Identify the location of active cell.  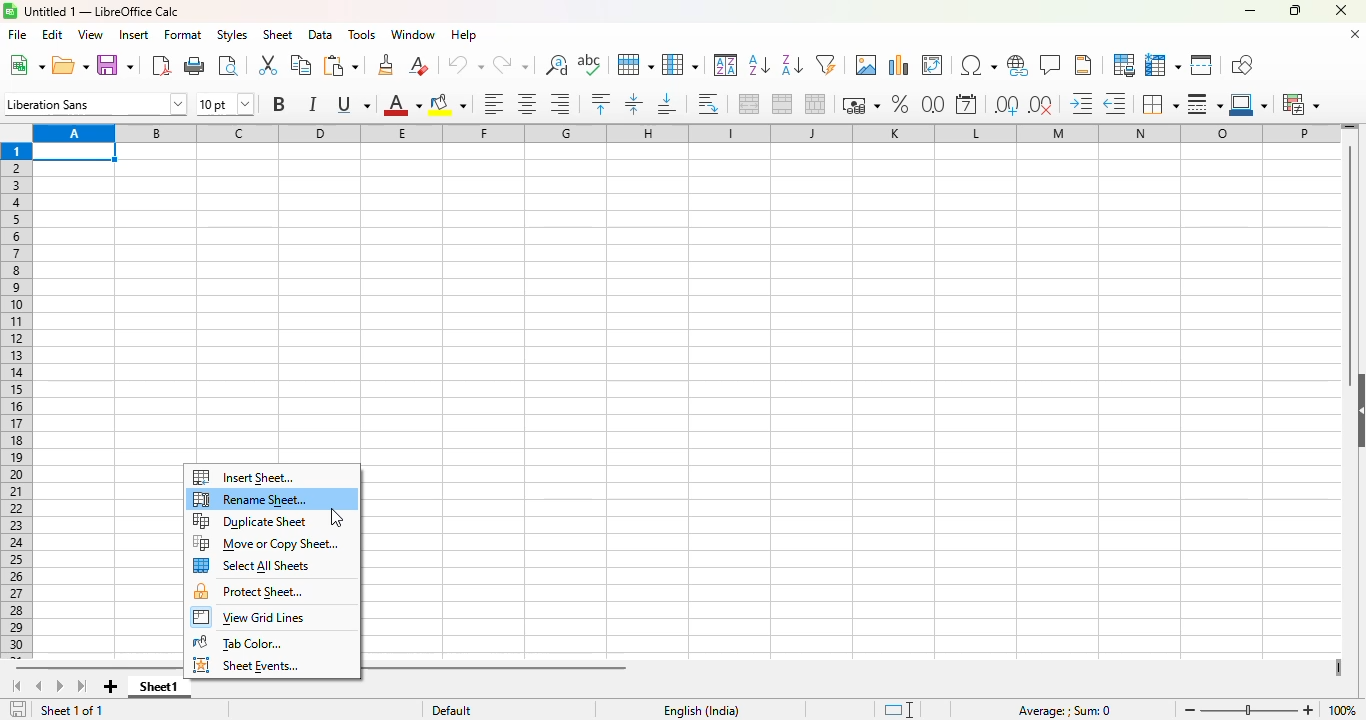
(75, 152).